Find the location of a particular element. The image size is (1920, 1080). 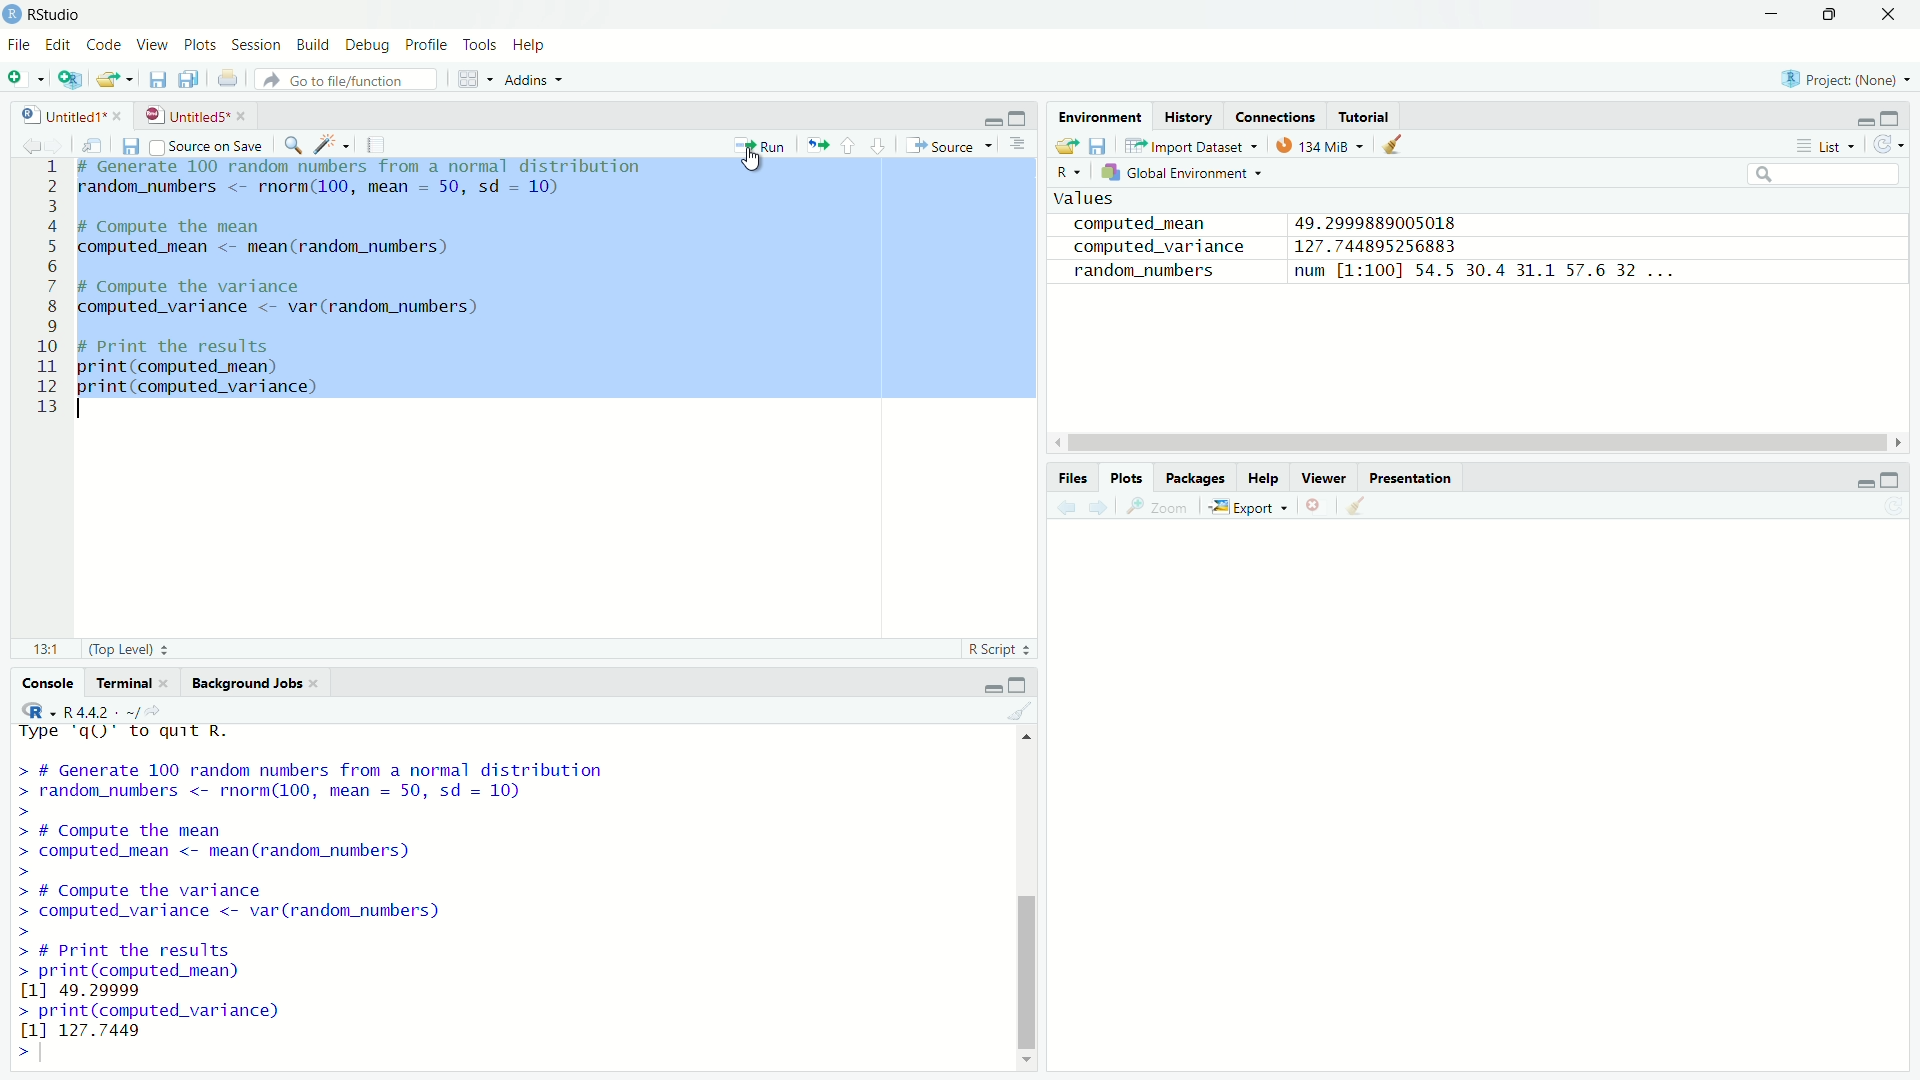

build is located at coordinates (314, 45).